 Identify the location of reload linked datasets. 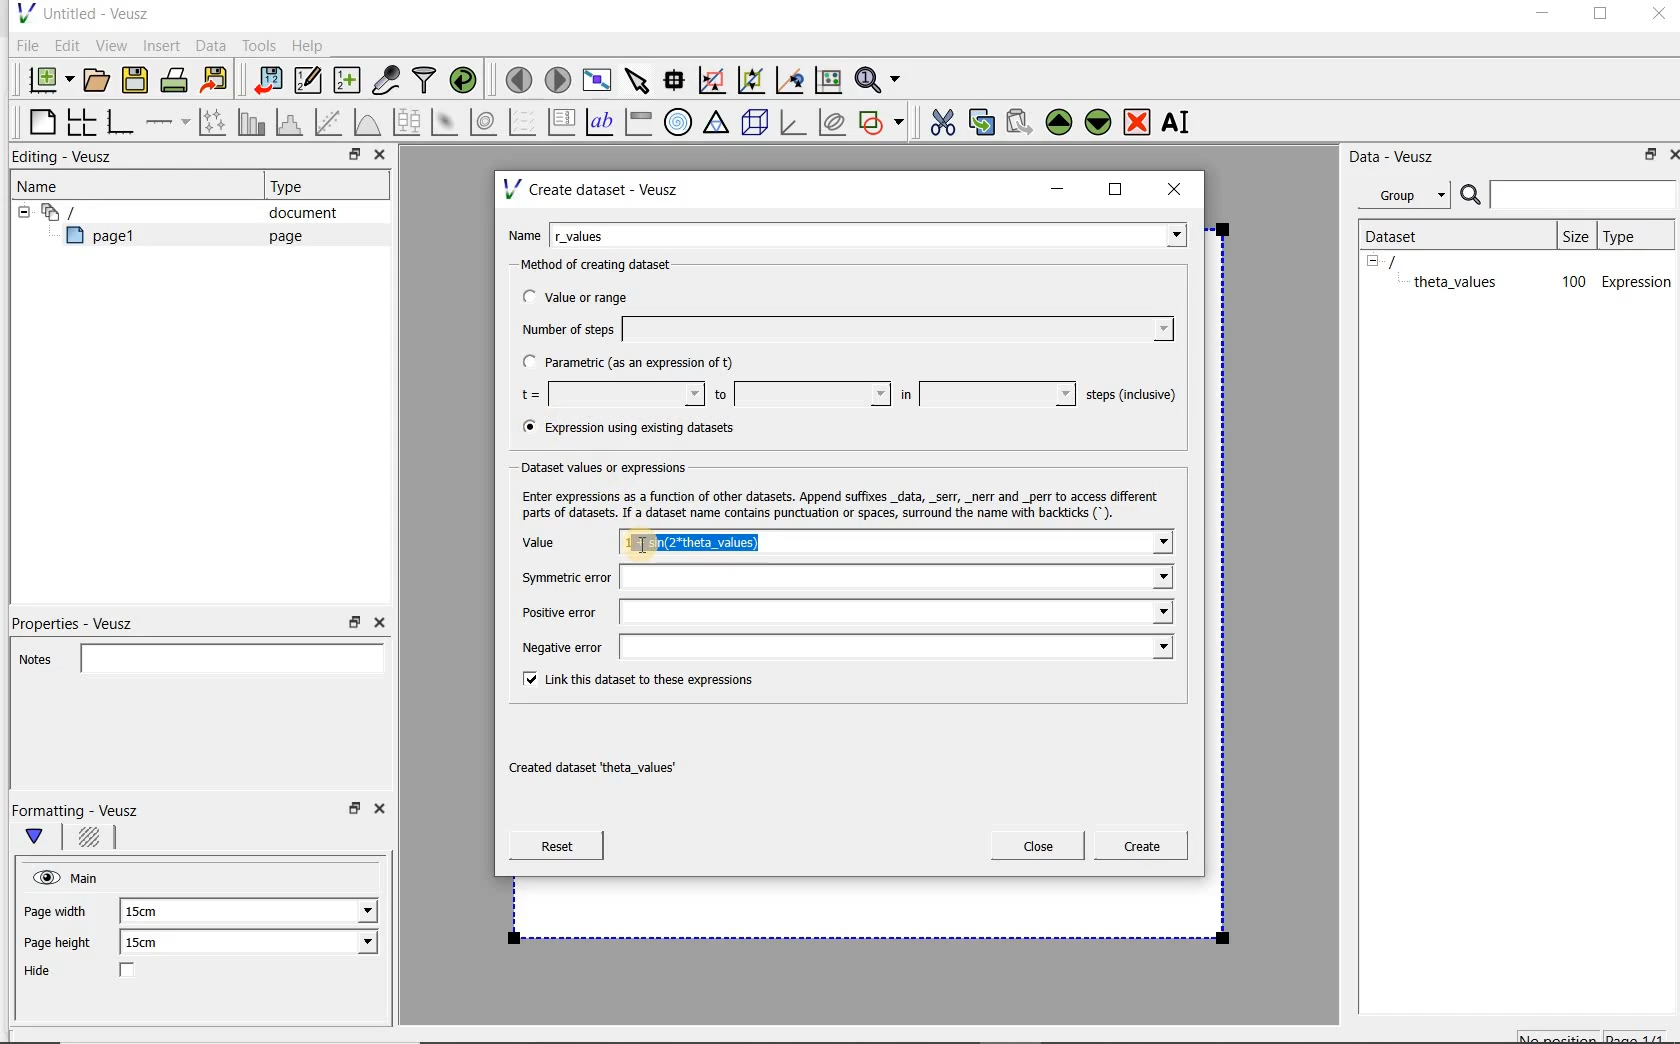
(467, 81).